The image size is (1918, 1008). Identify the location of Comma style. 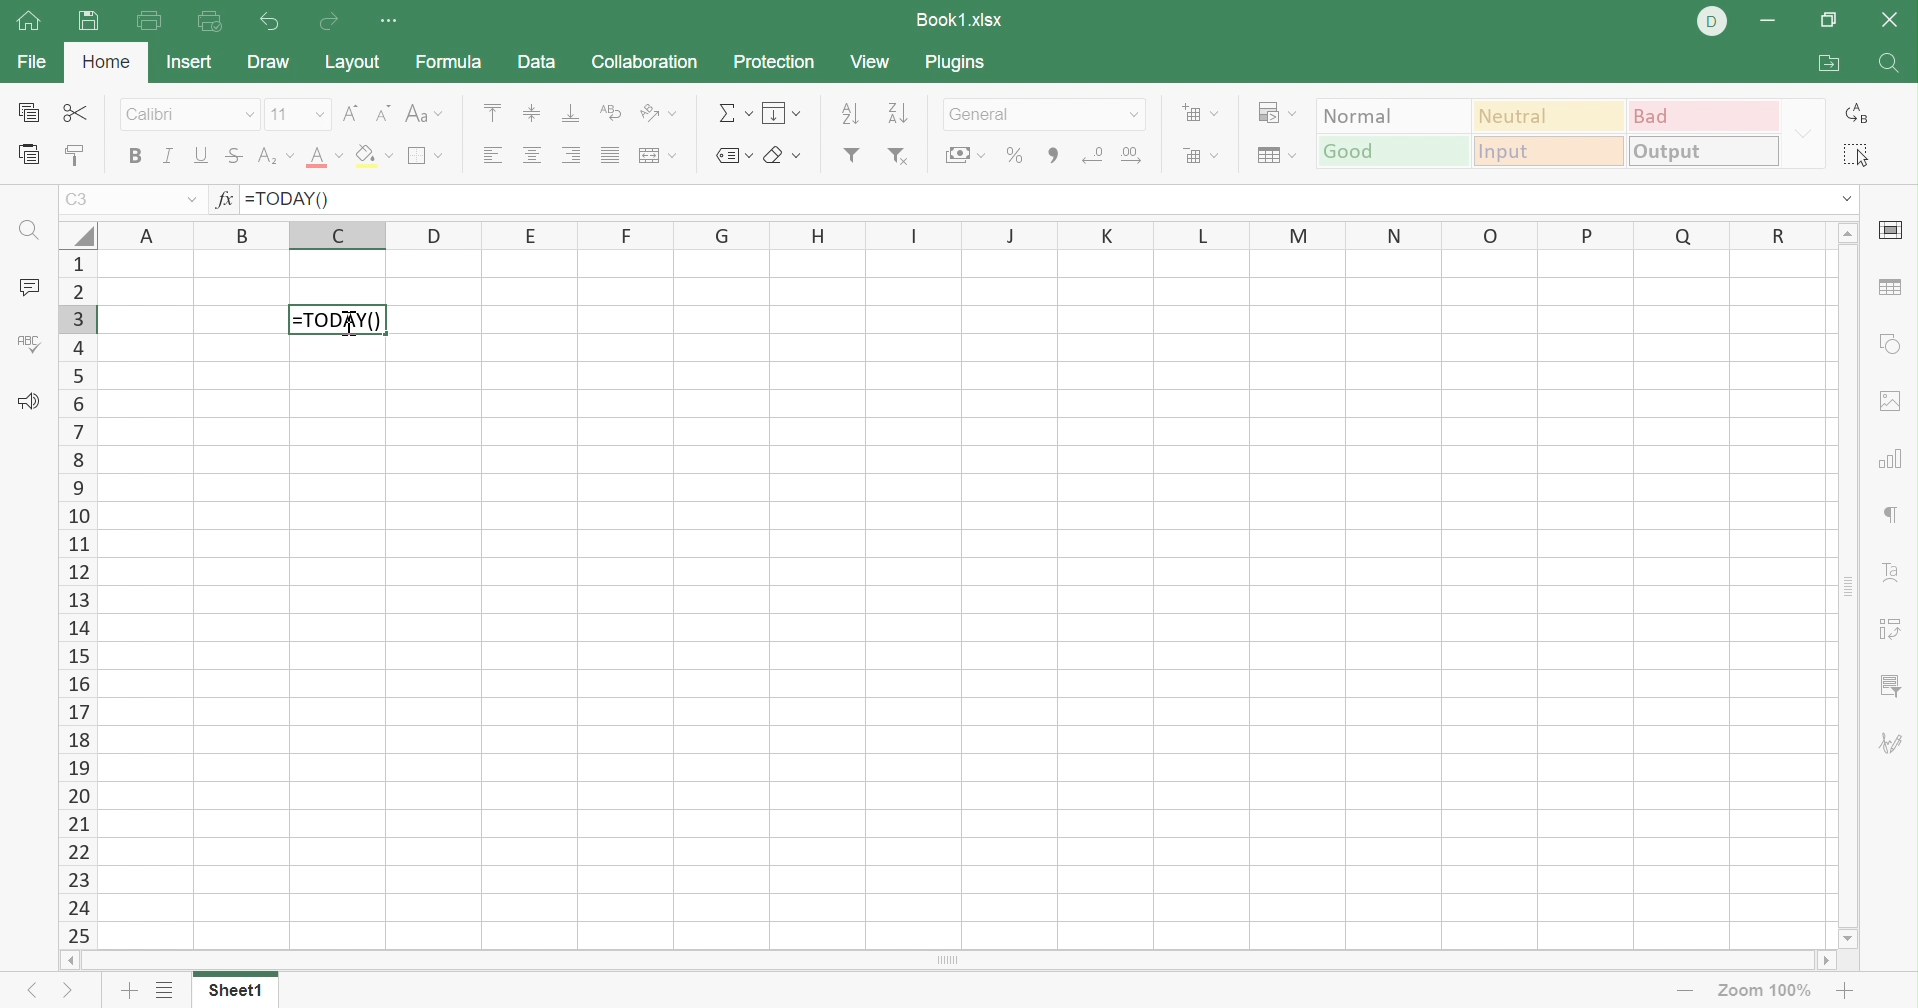
(1056, 155).